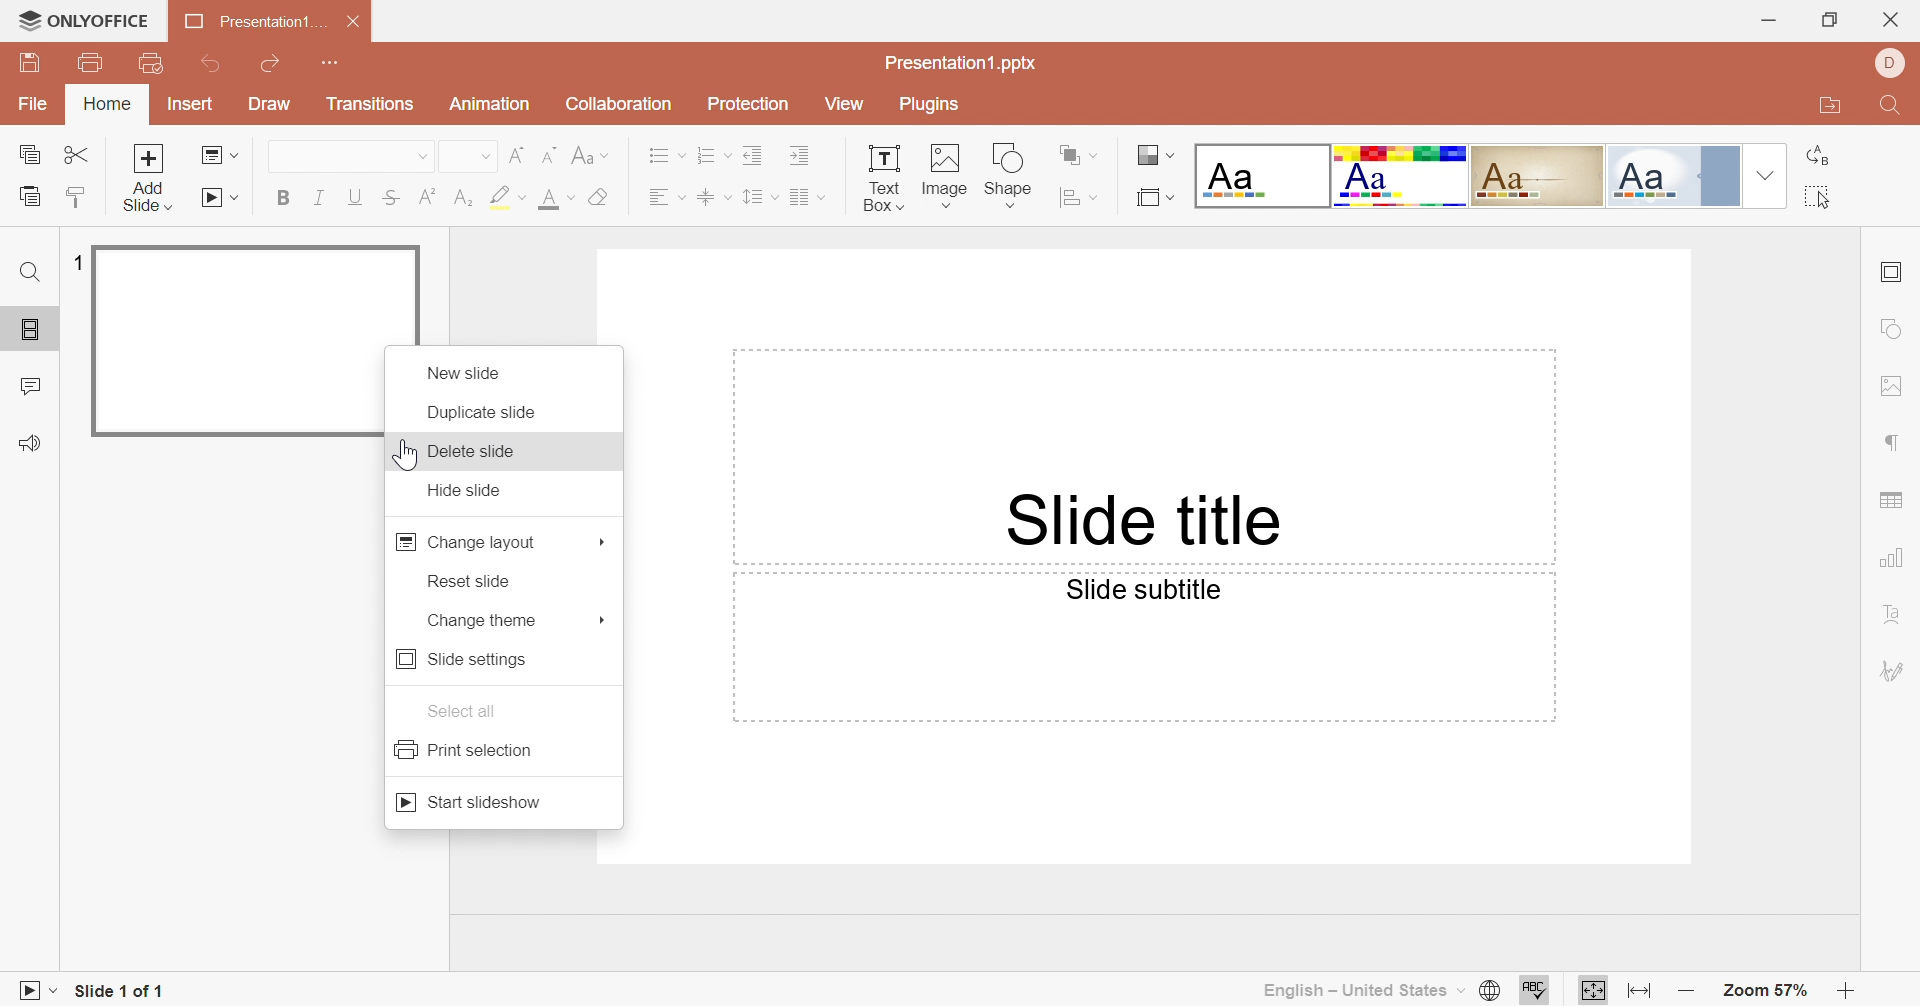  What do you see at coordinates (354, 197) in the screenshot?
I see `Underline` at bounding box center [354, 197].